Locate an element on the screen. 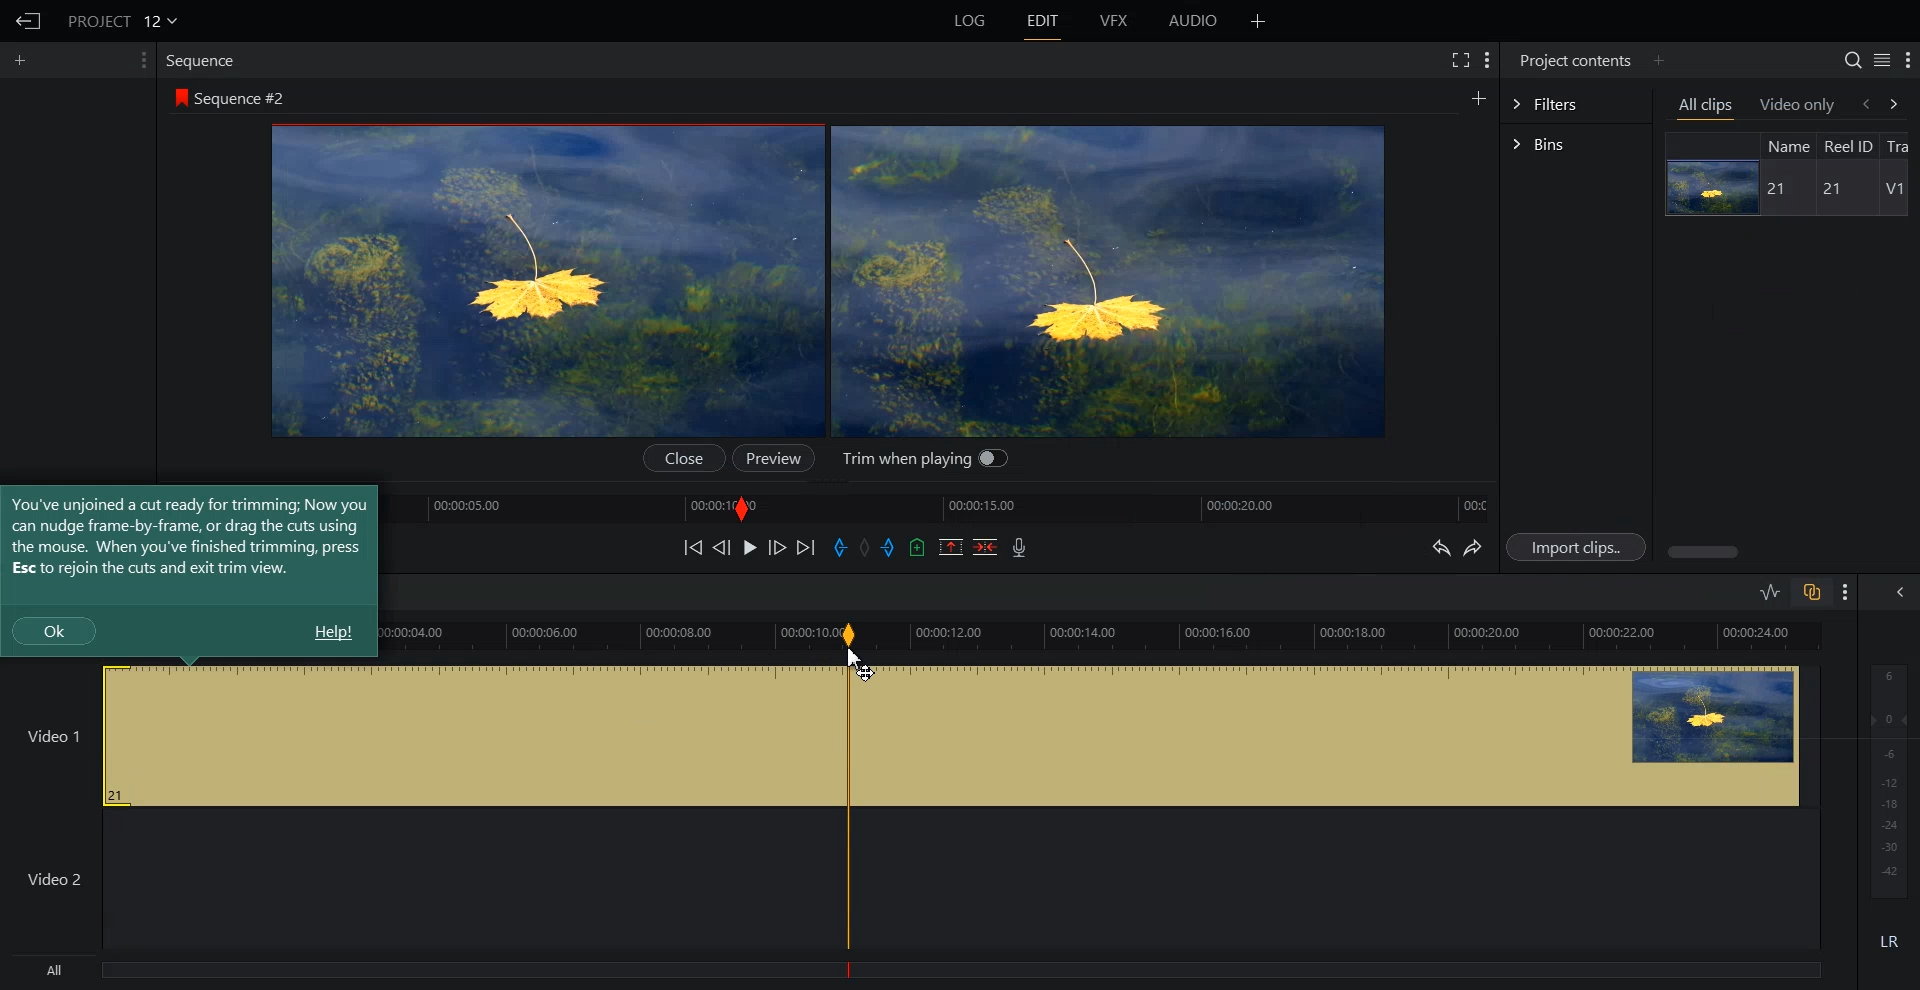 This screenshot has width=1920, height=990. Clear all Marks is located at coordinates (865, 546).